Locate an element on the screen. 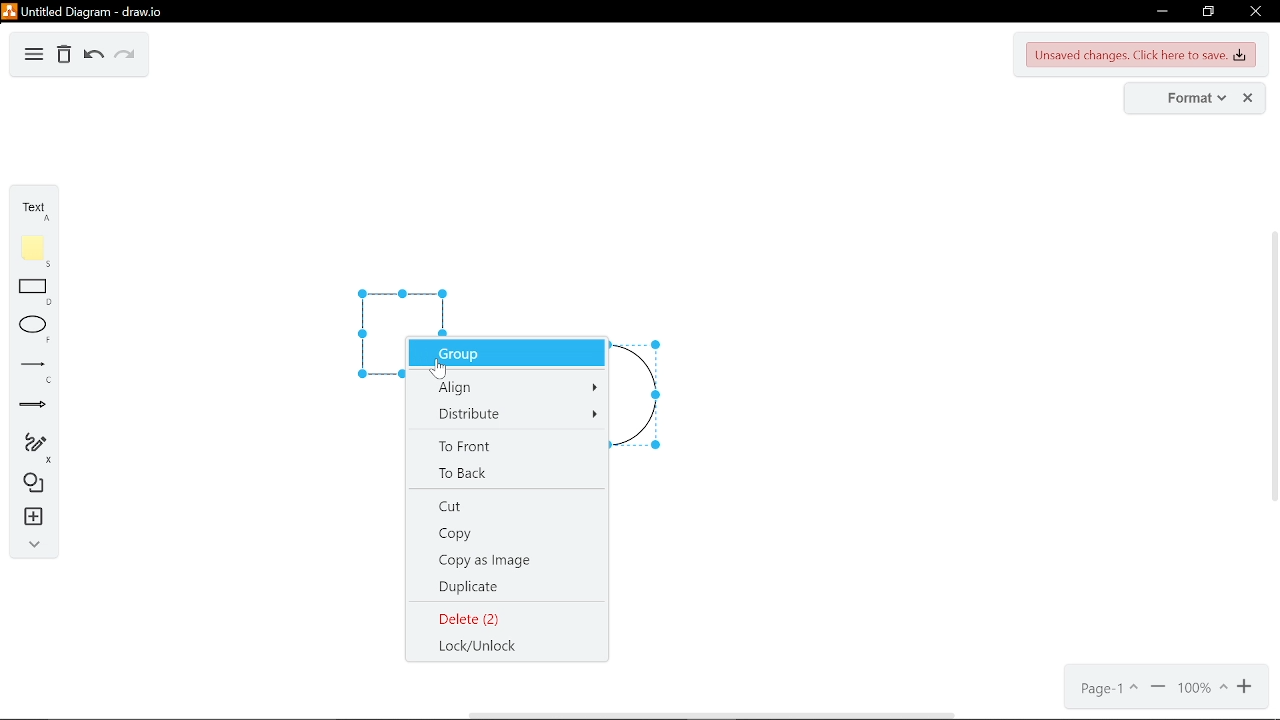  horizontal scrollbar is located at coordinates (714, 715).